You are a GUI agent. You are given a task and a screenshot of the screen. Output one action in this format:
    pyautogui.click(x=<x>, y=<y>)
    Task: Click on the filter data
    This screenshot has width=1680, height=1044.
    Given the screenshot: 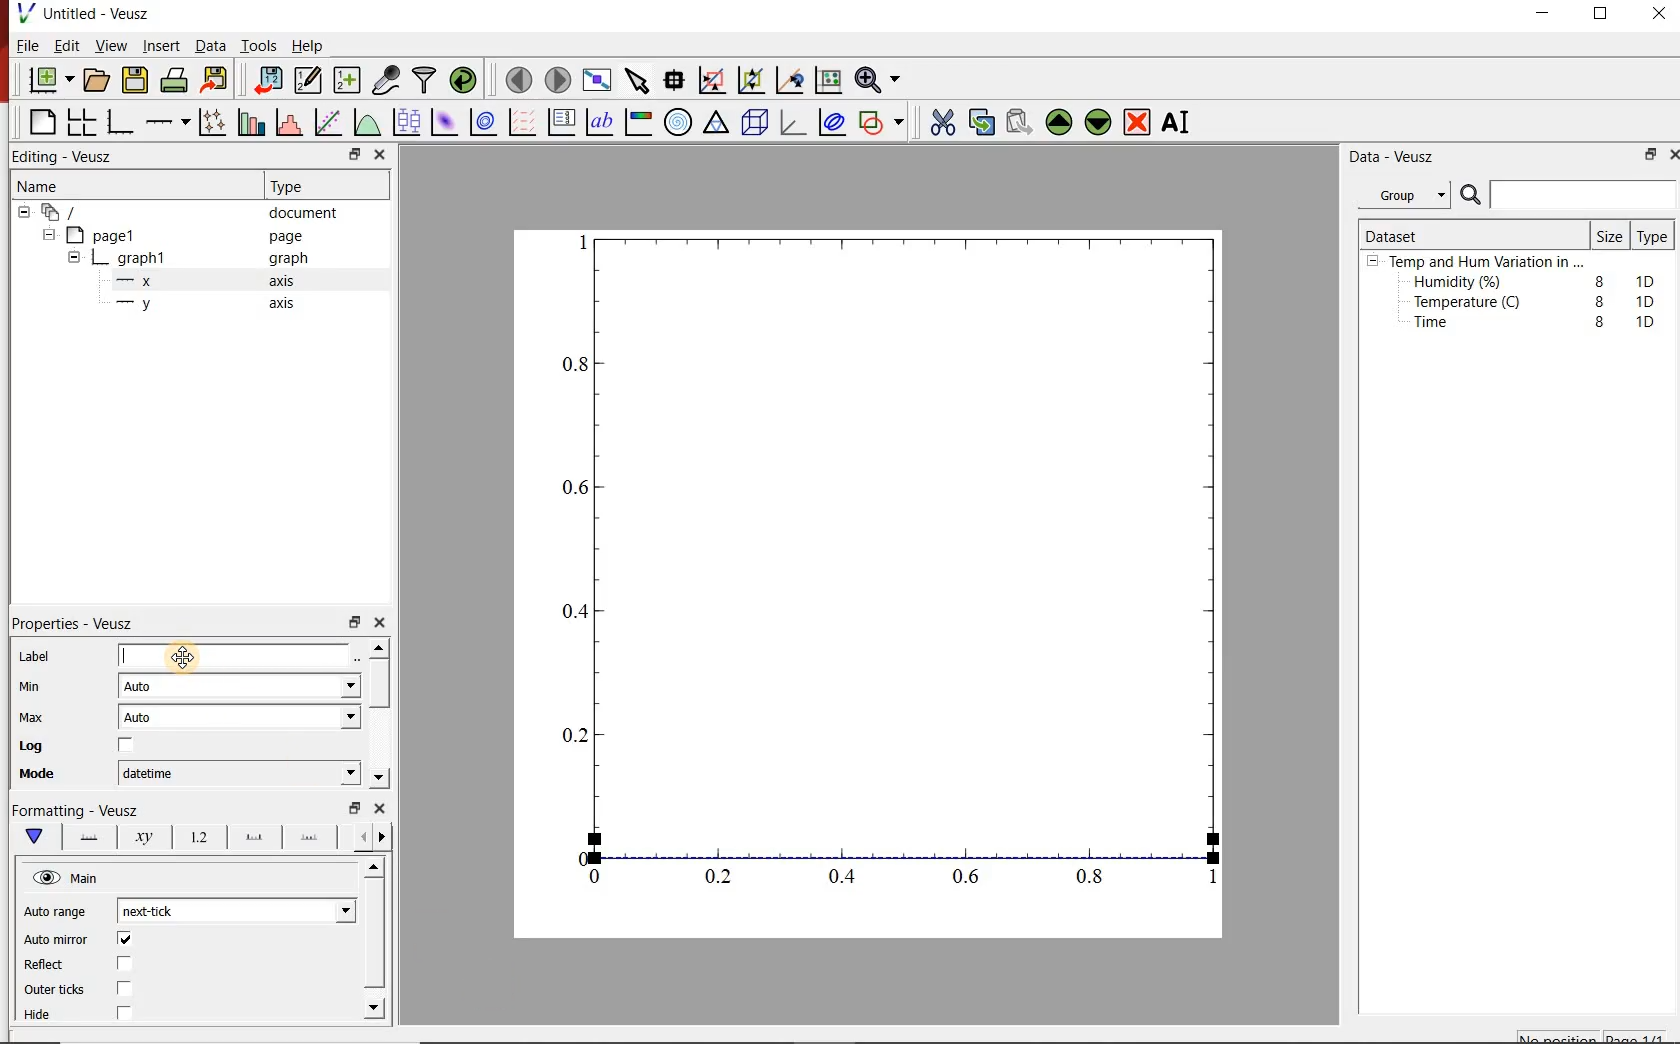 What is the action you would take?
    pyautogui.click(x=425, y=81)
    